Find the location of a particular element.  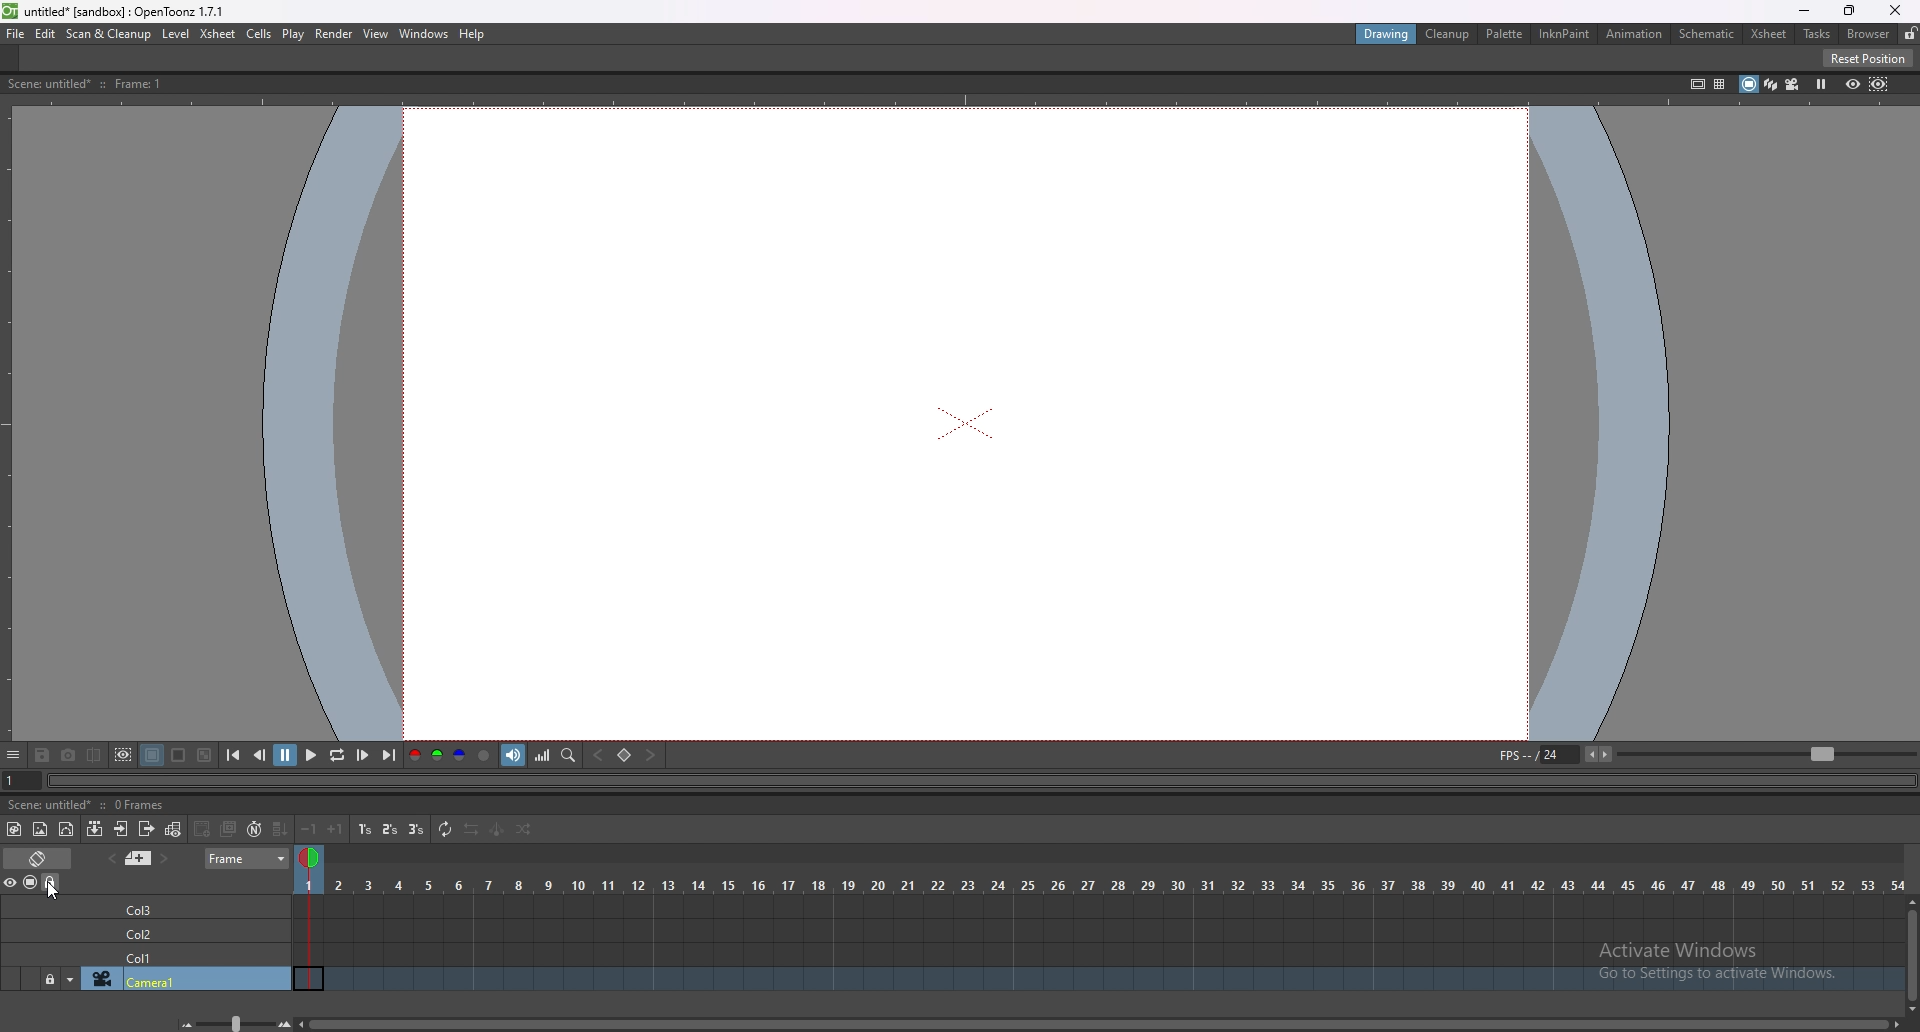

add memo is located at coordinates (139, 858).